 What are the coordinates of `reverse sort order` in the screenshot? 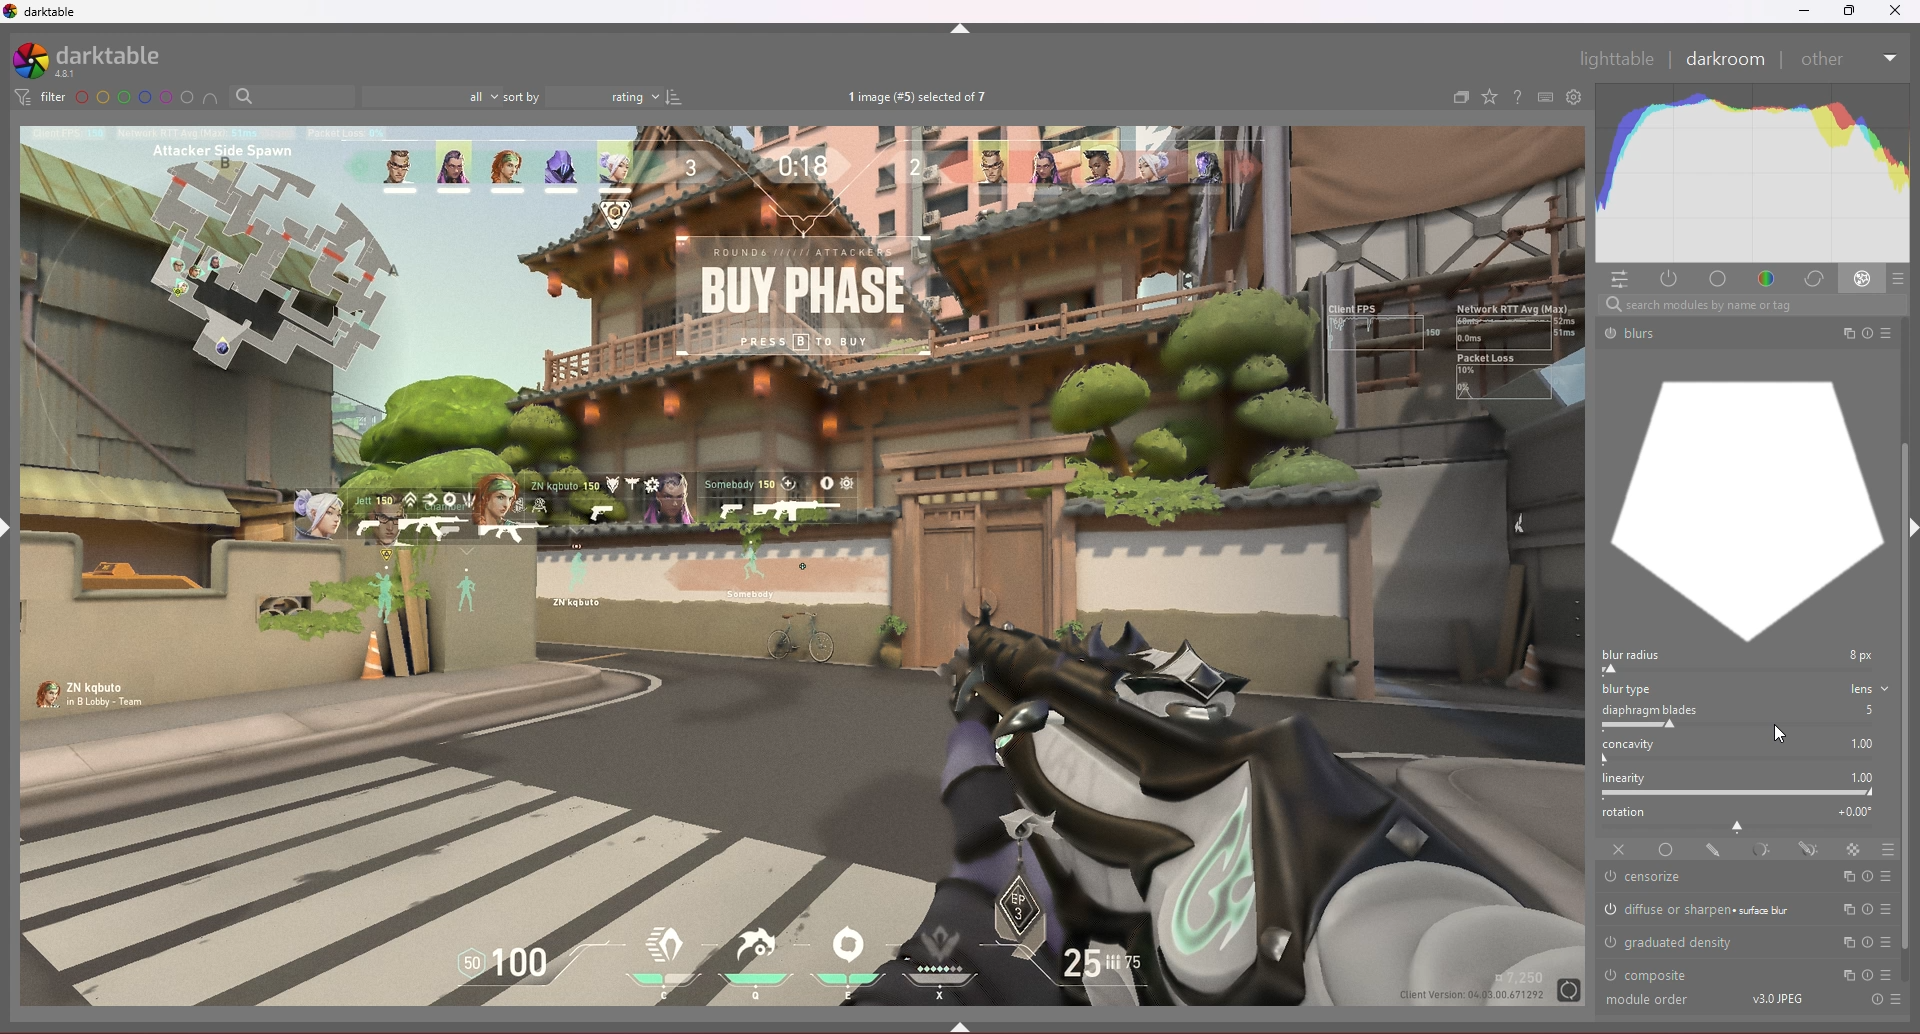 It's located at (675, 96).